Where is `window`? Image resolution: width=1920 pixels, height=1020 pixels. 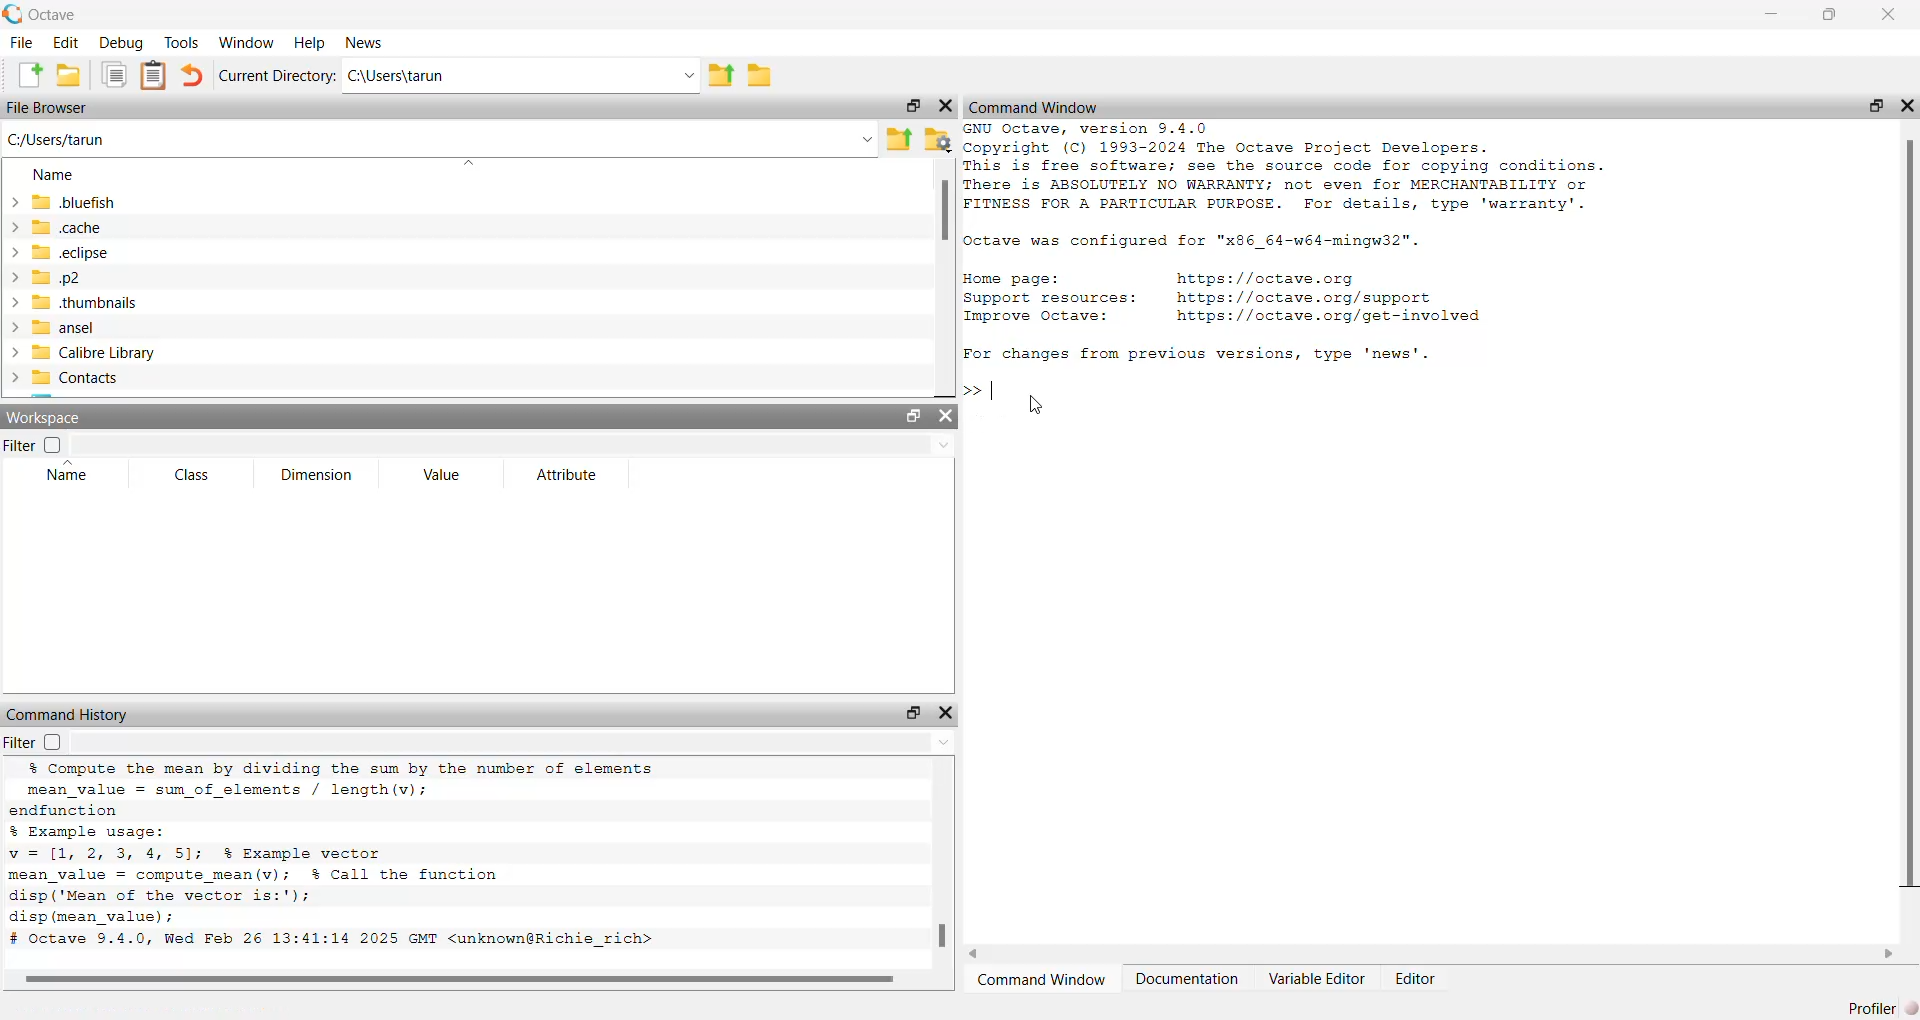
window is located at coordinates (248, 42).